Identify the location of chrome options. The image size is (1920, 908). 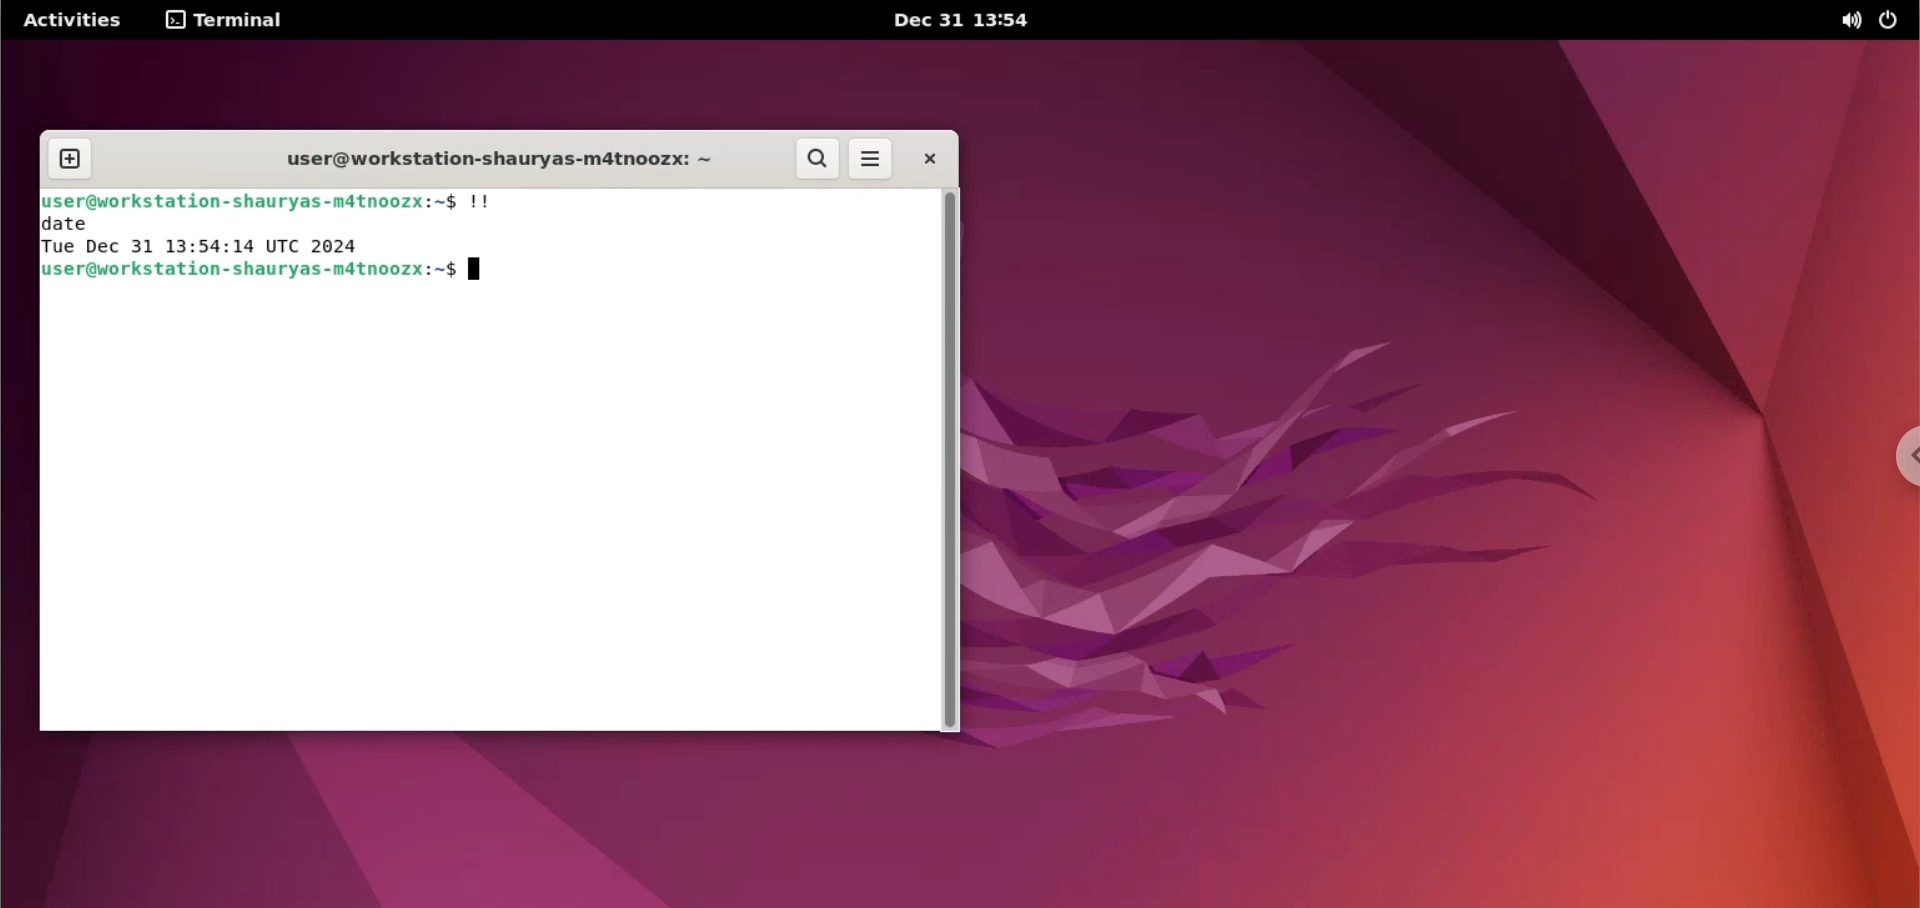
(1901, 458).